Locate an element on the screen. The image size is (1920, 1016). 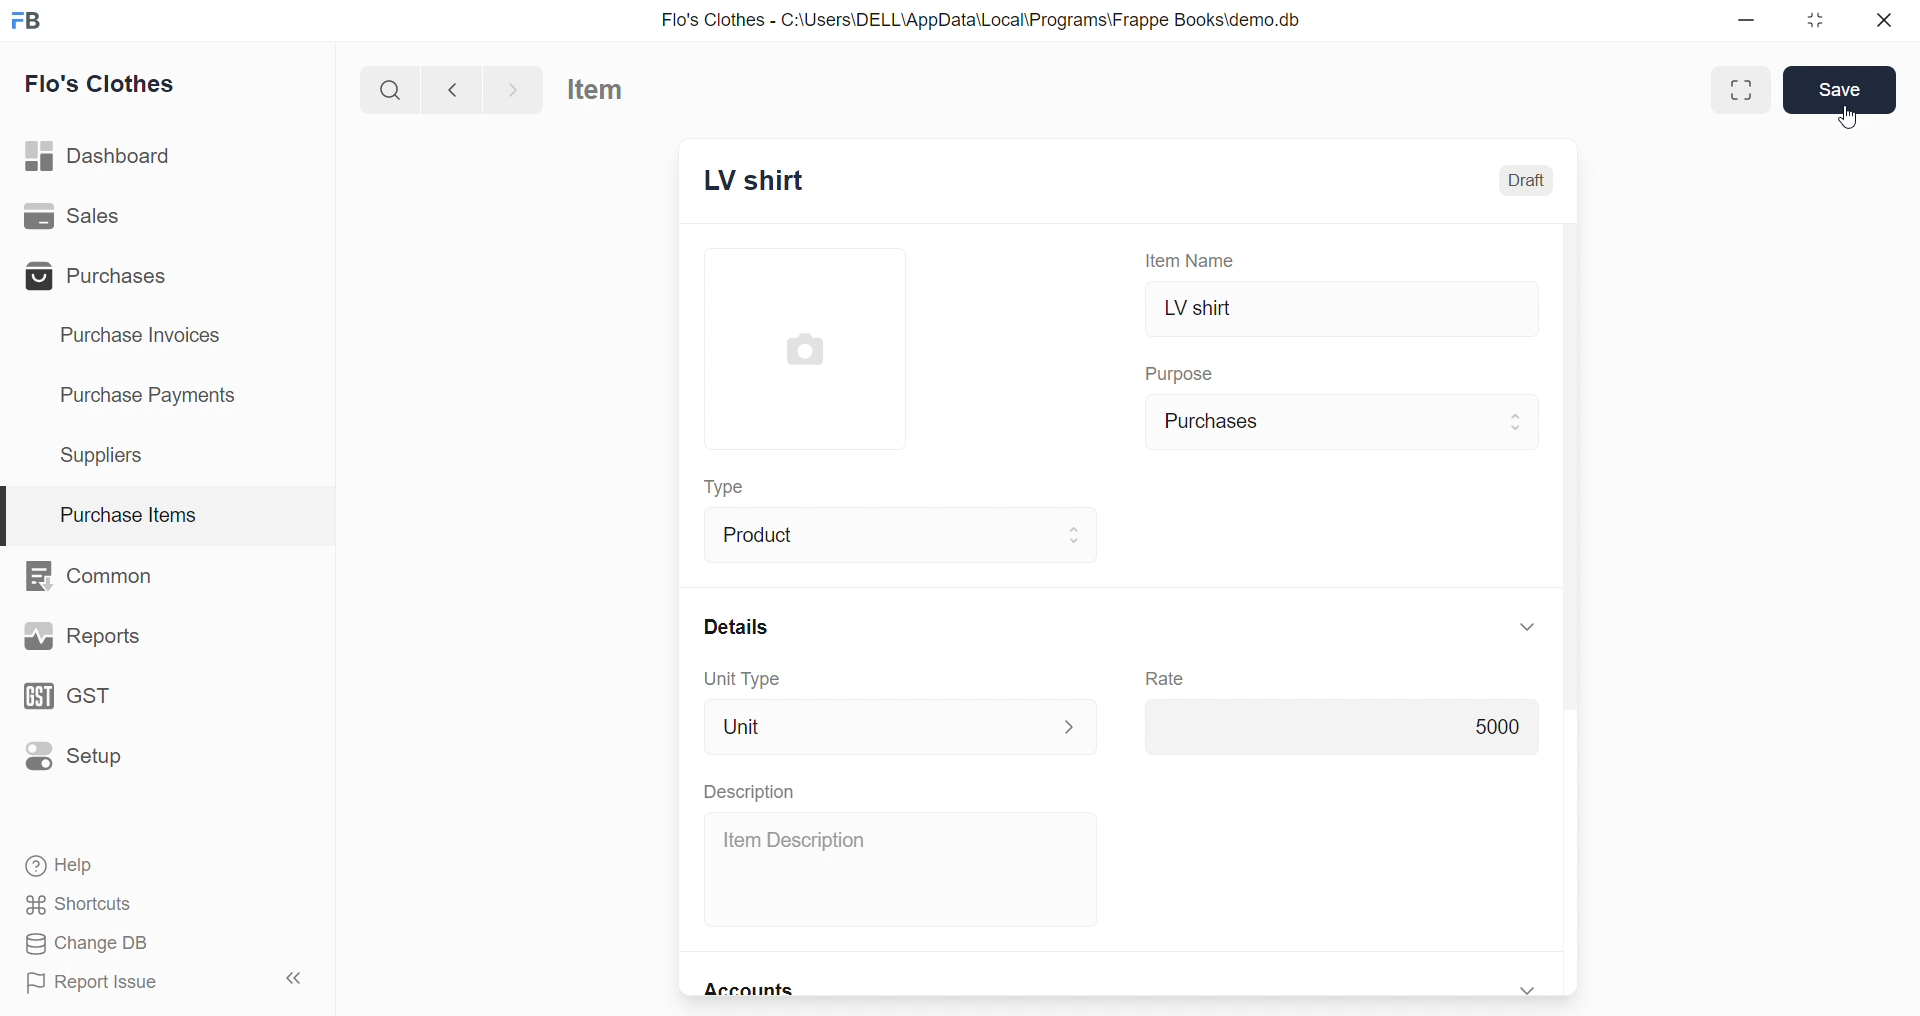
navigate forward is located at coordinates (516, 89).